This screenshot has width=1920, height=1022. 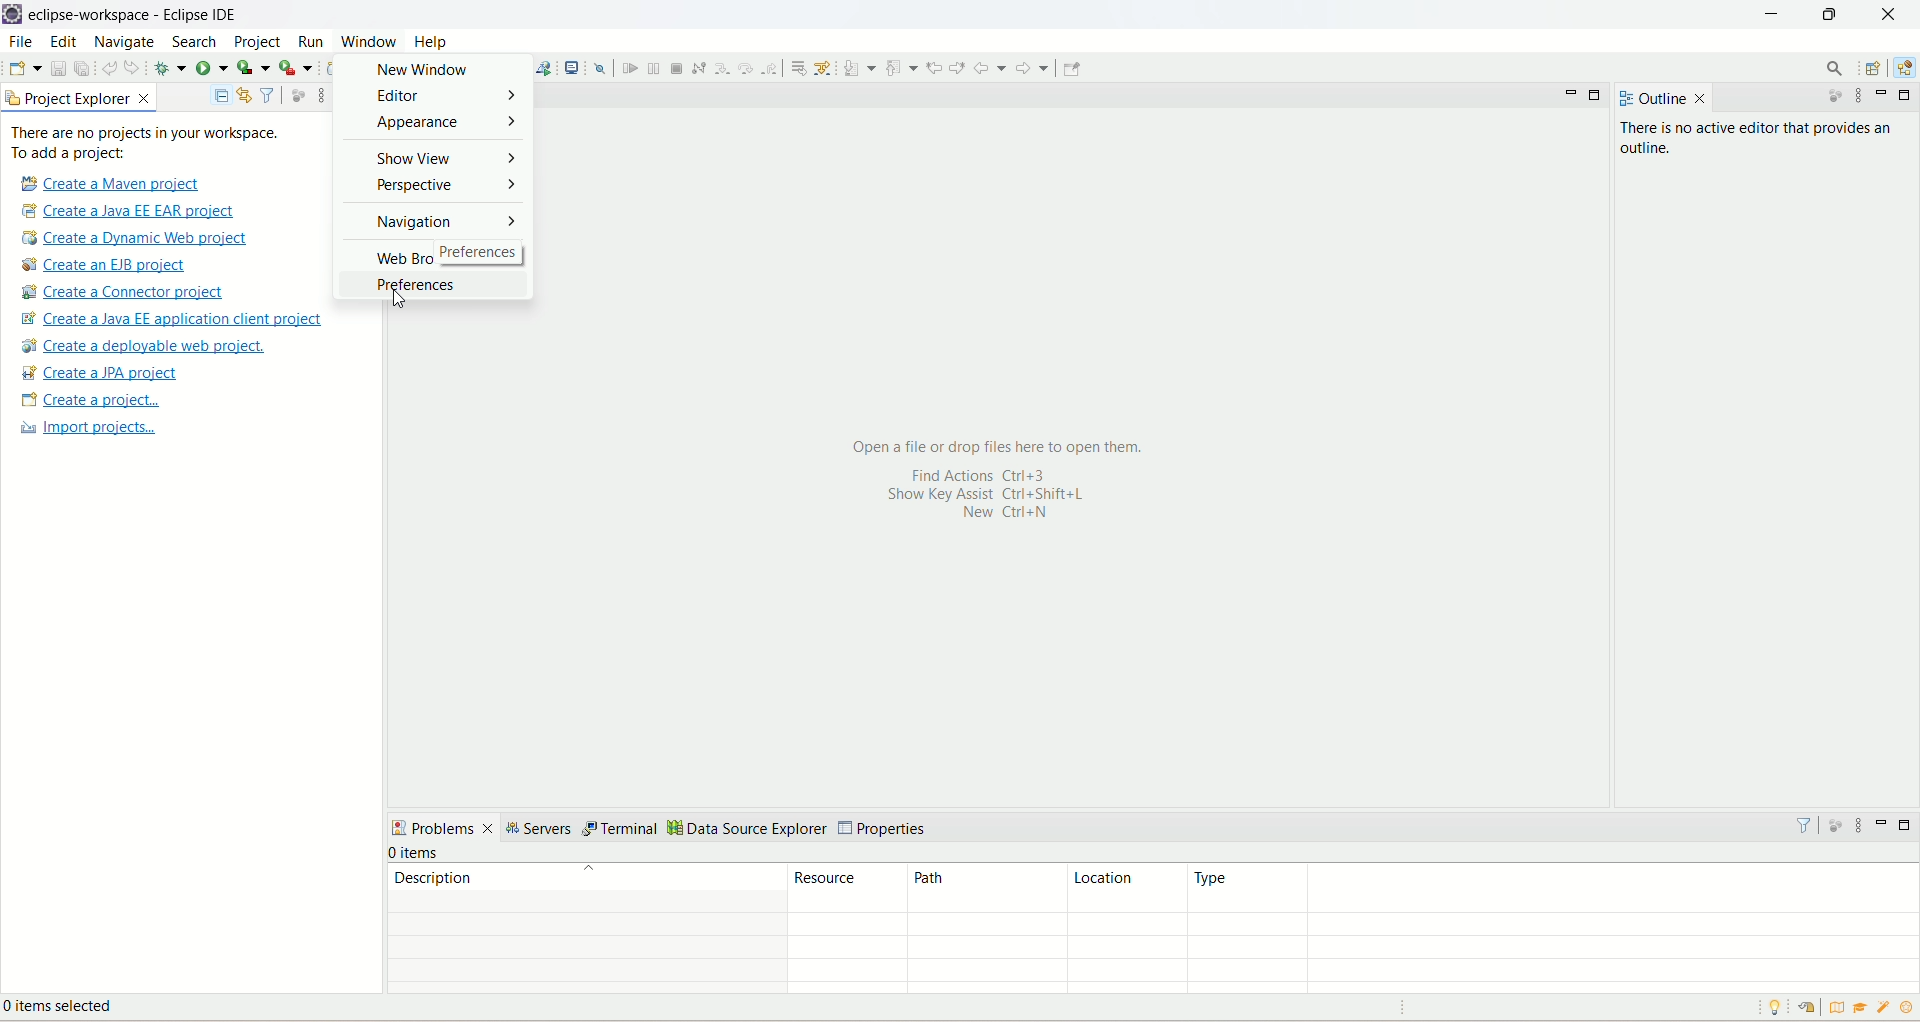 I want to click on window, so click(x=368, y=40).